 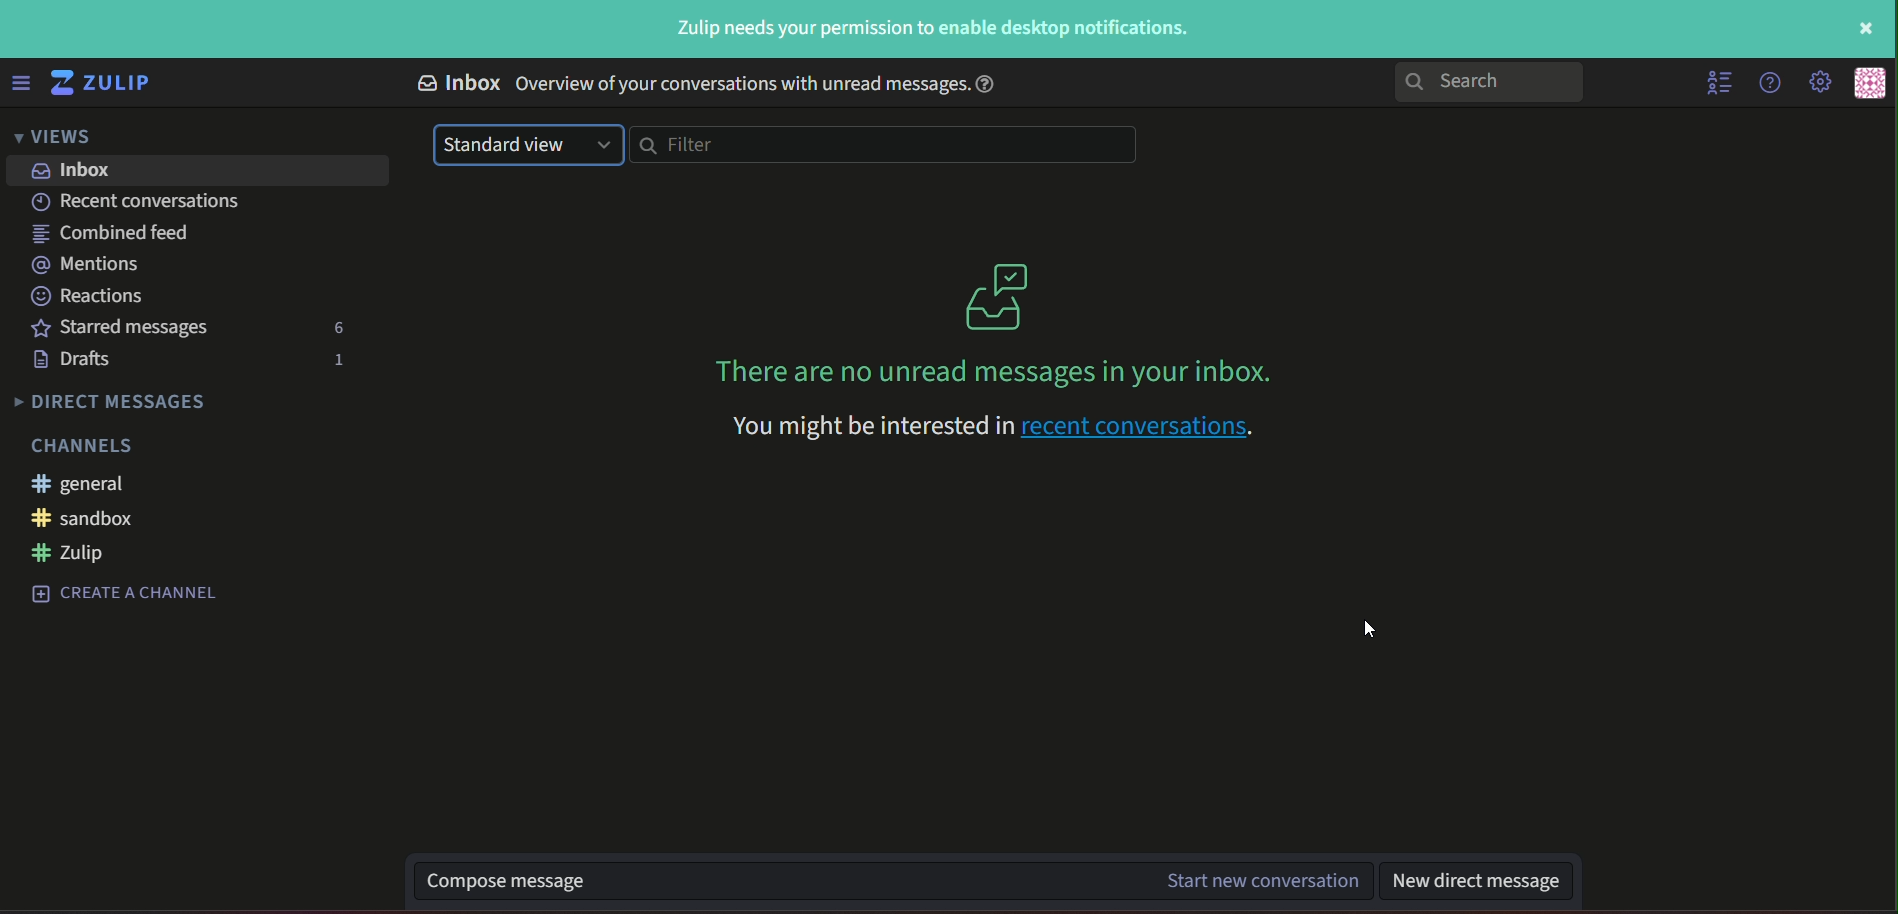 What do you see at coordinates (83, 360) in the screenshot?
I see `text` at bounding box center [83, 360].